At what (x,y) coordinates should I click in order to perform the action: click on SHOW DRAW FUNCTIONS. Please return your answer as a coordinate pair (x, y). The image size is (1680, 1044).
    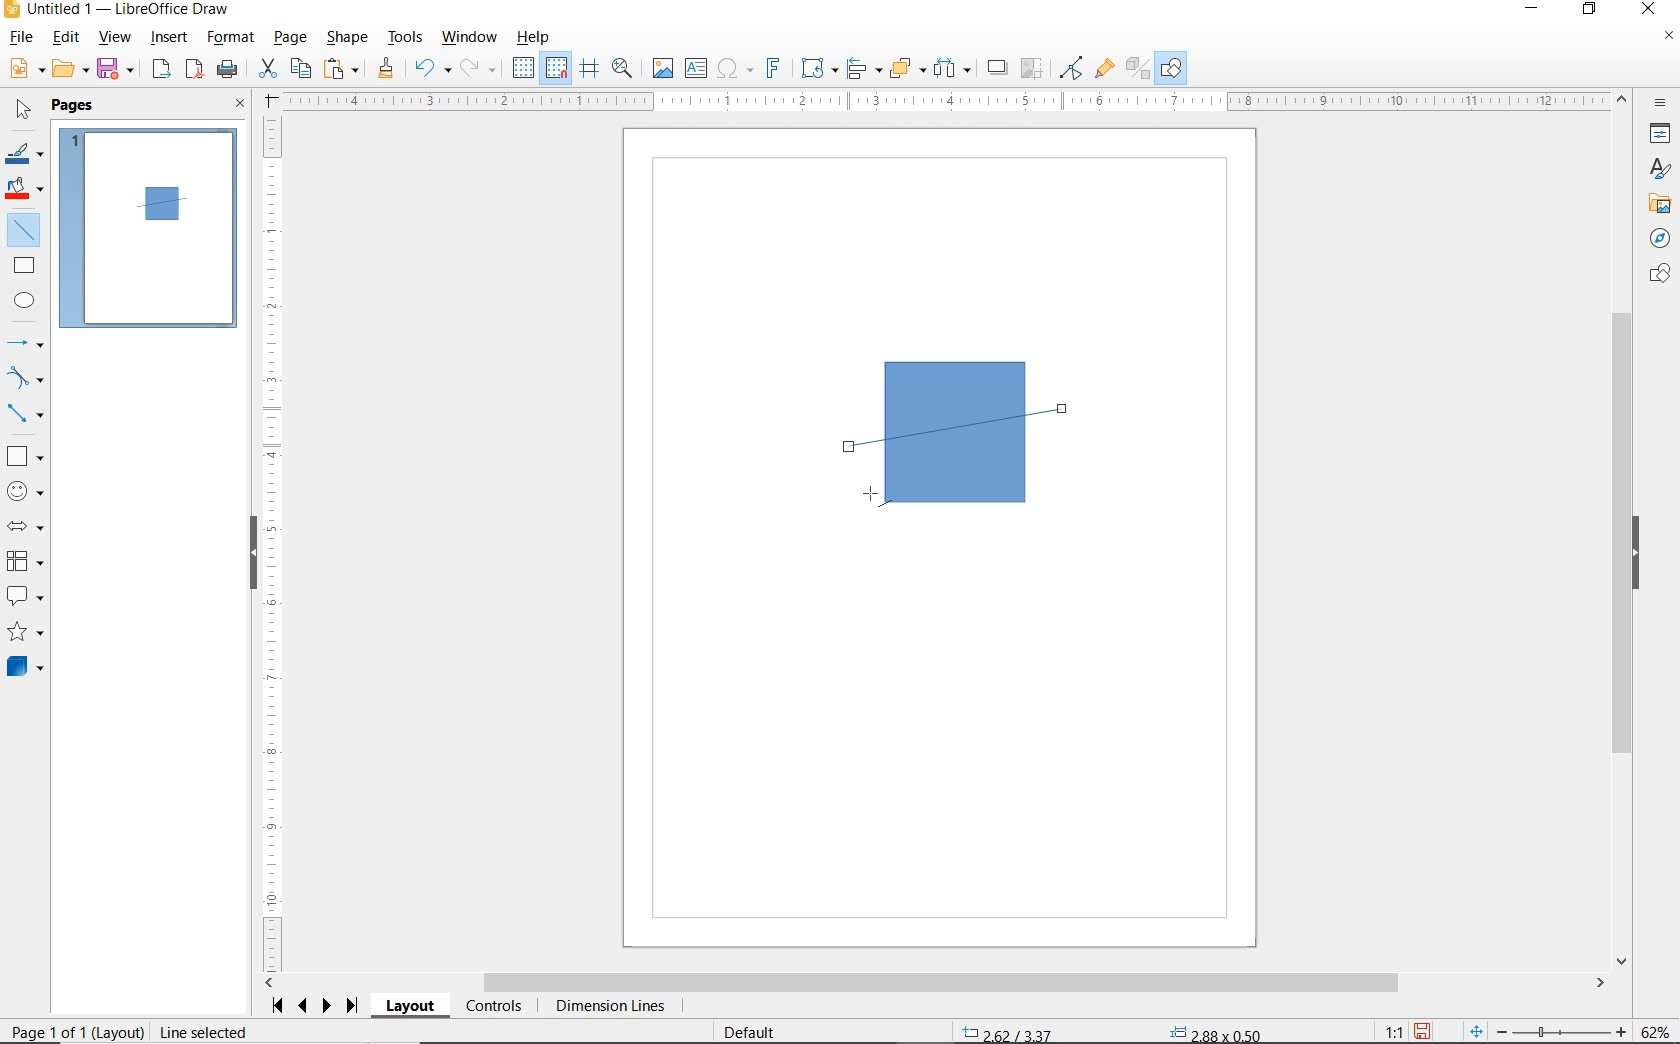
    Looking at the image, I should click on (1173, 69).